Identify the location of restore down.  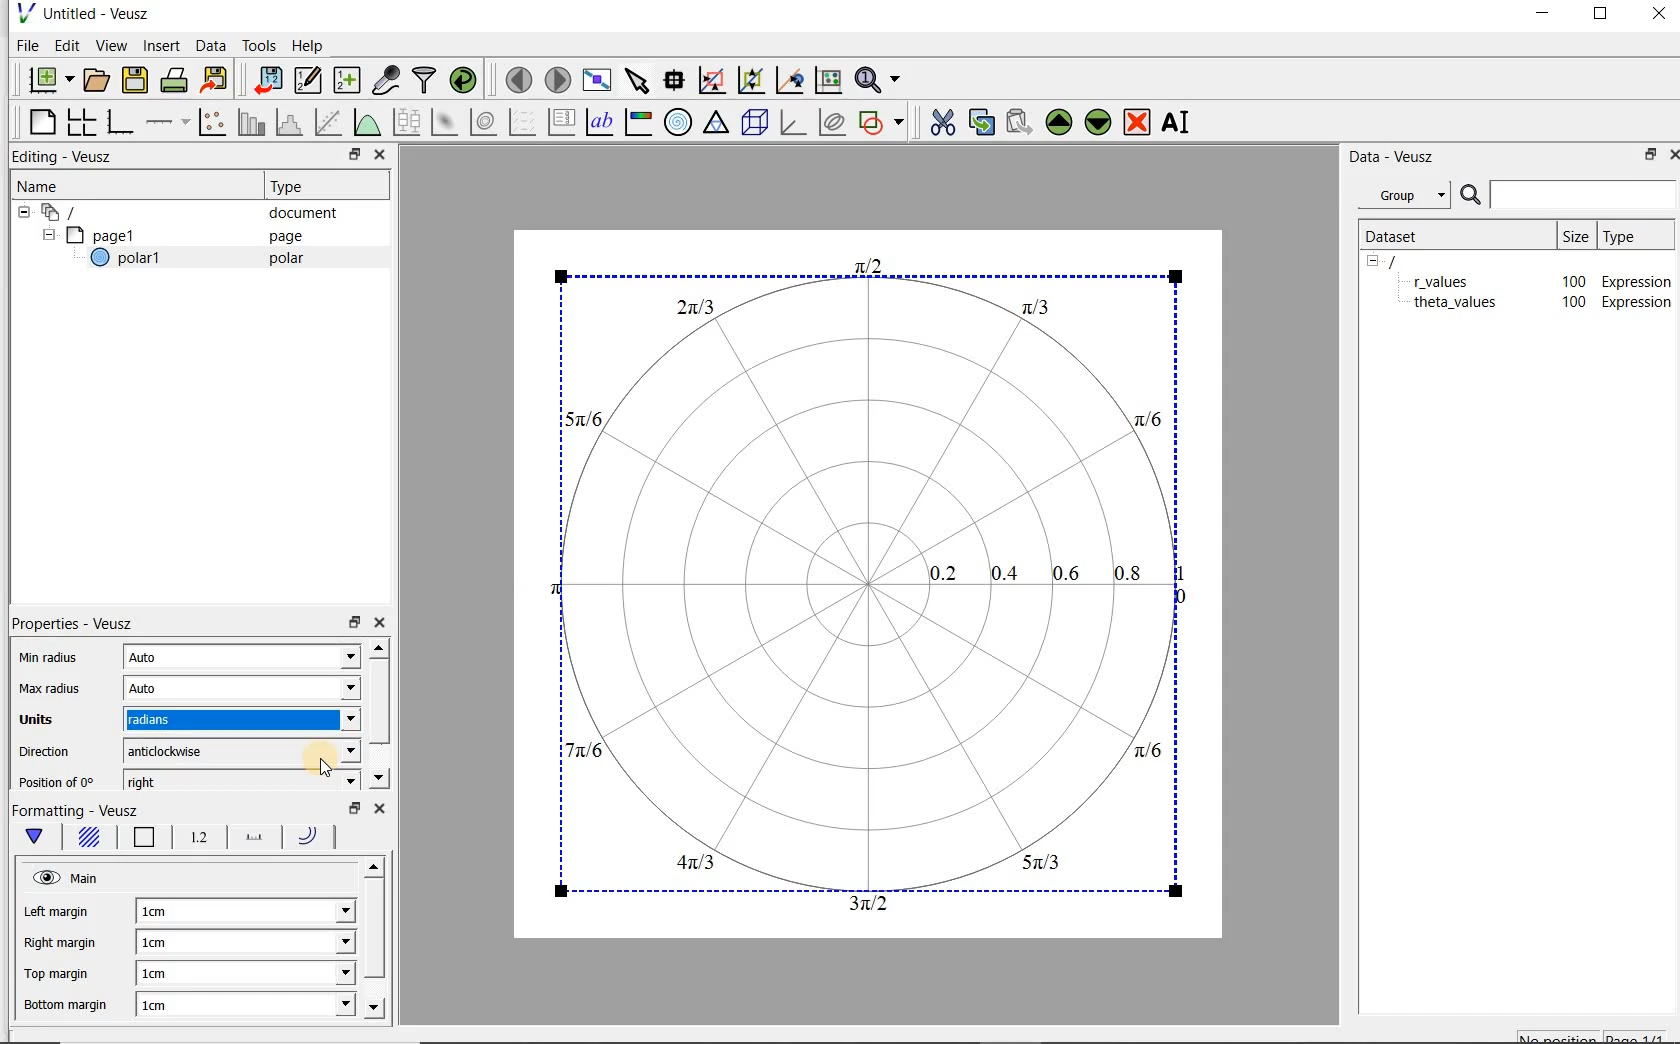
(348, 620).